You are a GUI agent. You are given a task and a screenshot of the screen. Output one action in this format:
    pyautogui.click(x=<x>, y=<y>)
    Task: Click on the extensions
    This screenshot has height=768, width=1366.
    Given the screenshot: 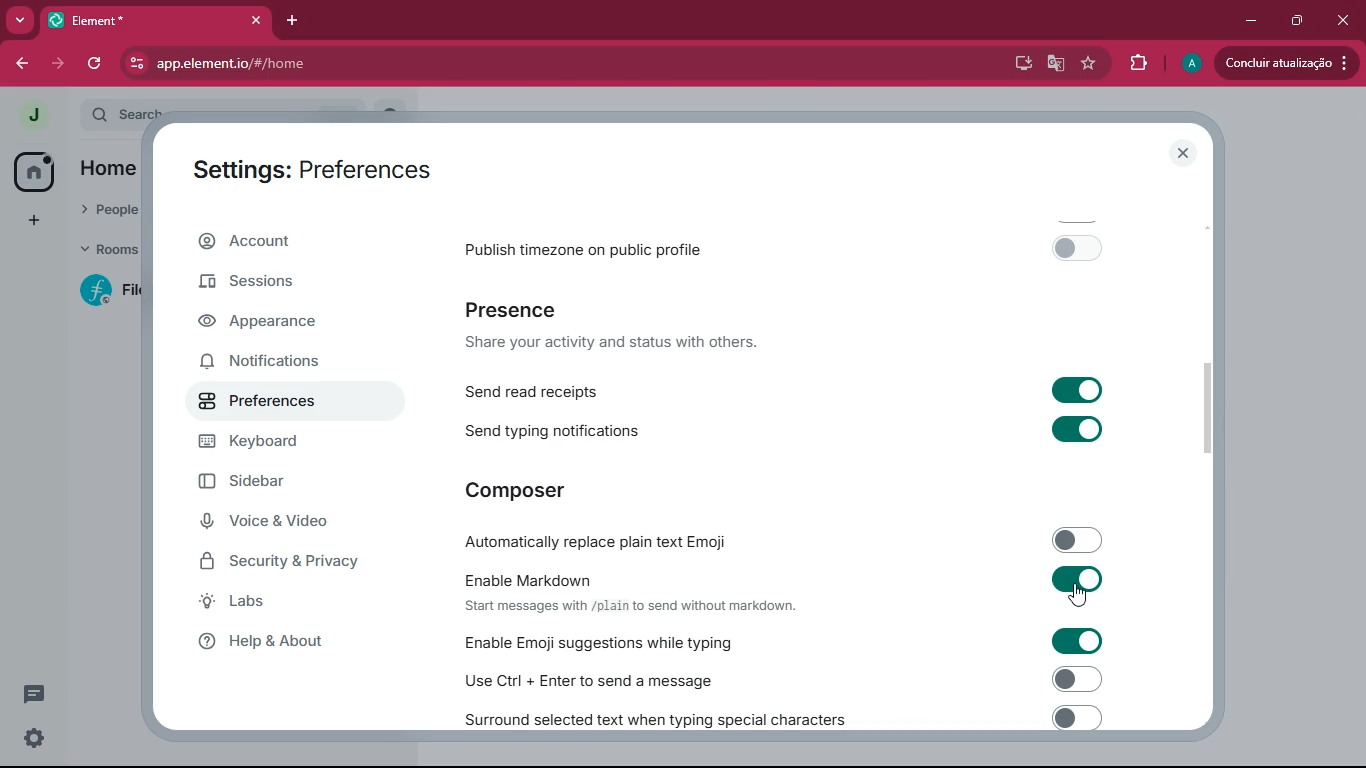 What is the action you would take?
    pyautogui.click(x=1139, y=64)
    